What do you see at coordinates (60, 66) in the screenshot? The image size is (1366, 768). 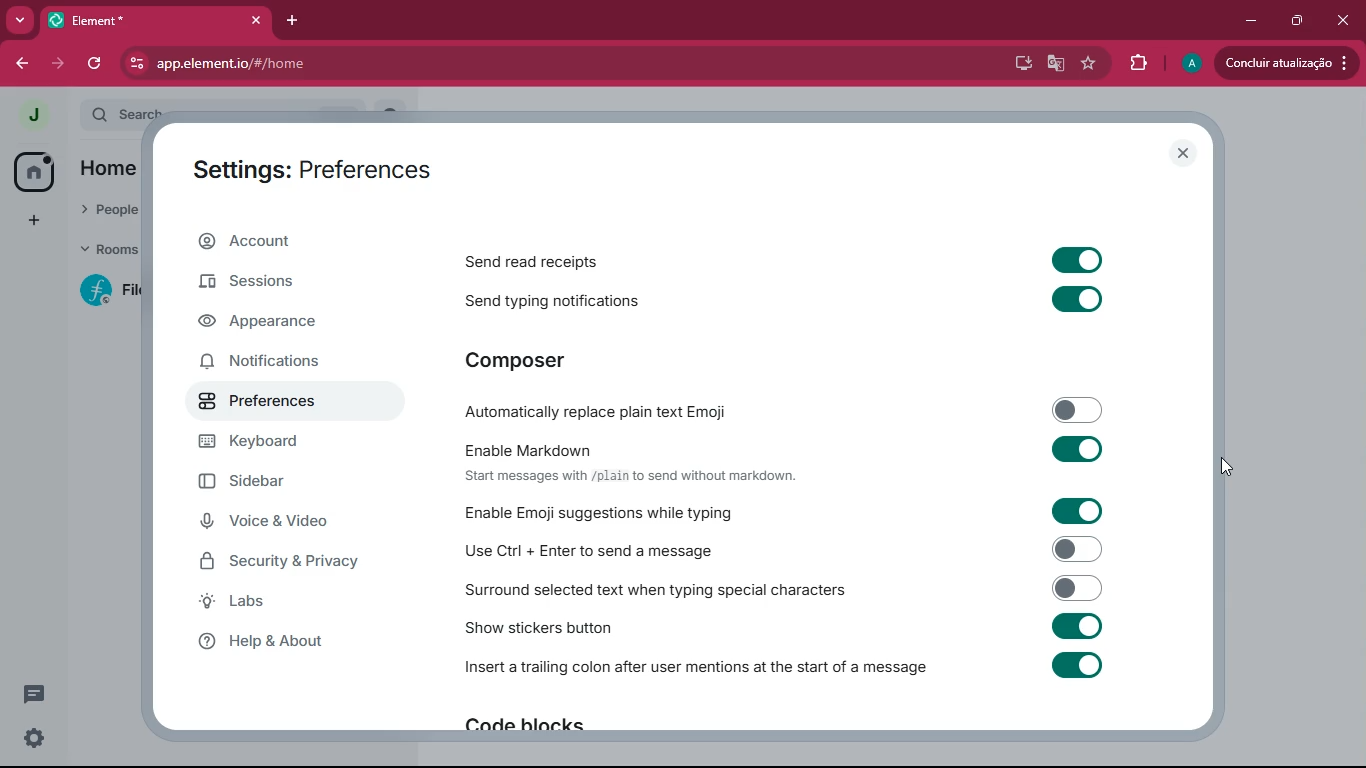 I see `forward` at bounding box center [60, 66].